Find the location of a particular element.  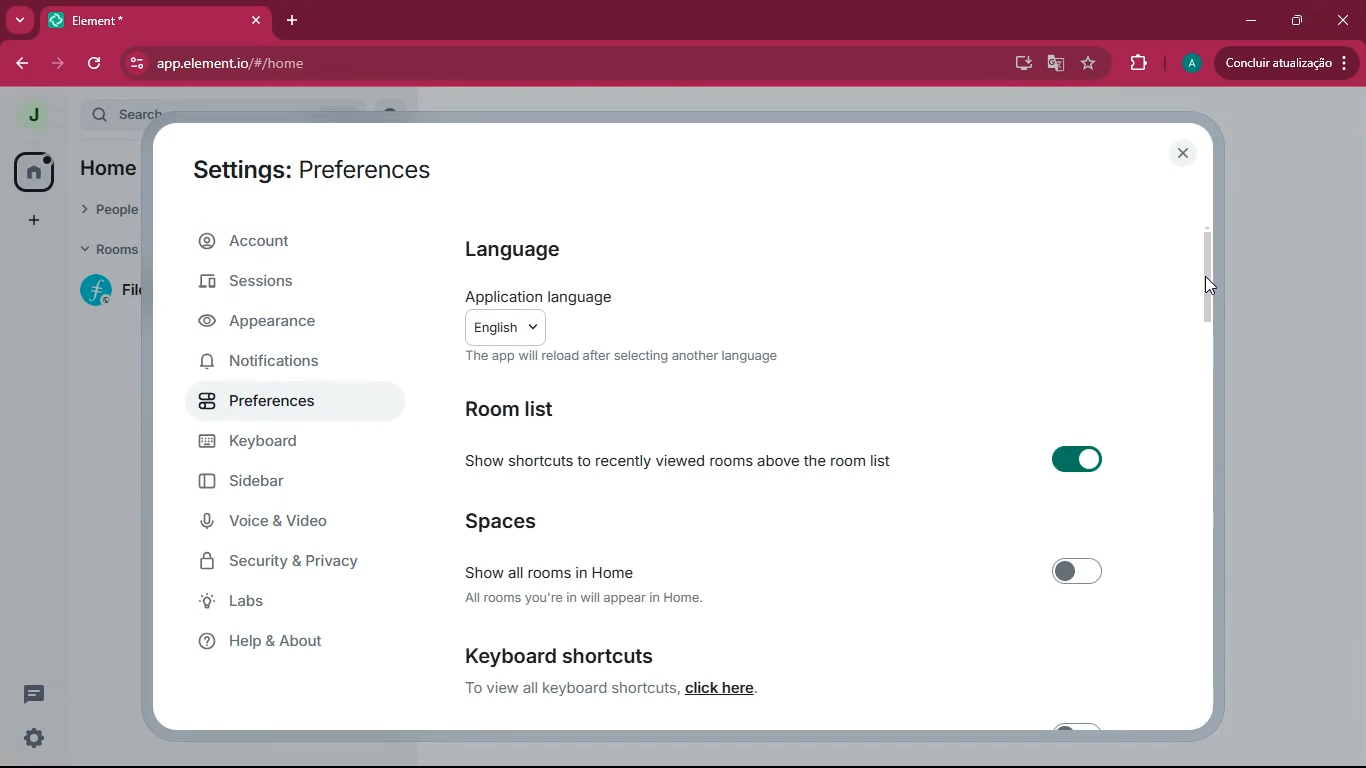

help is located at coordinates (281, 642).